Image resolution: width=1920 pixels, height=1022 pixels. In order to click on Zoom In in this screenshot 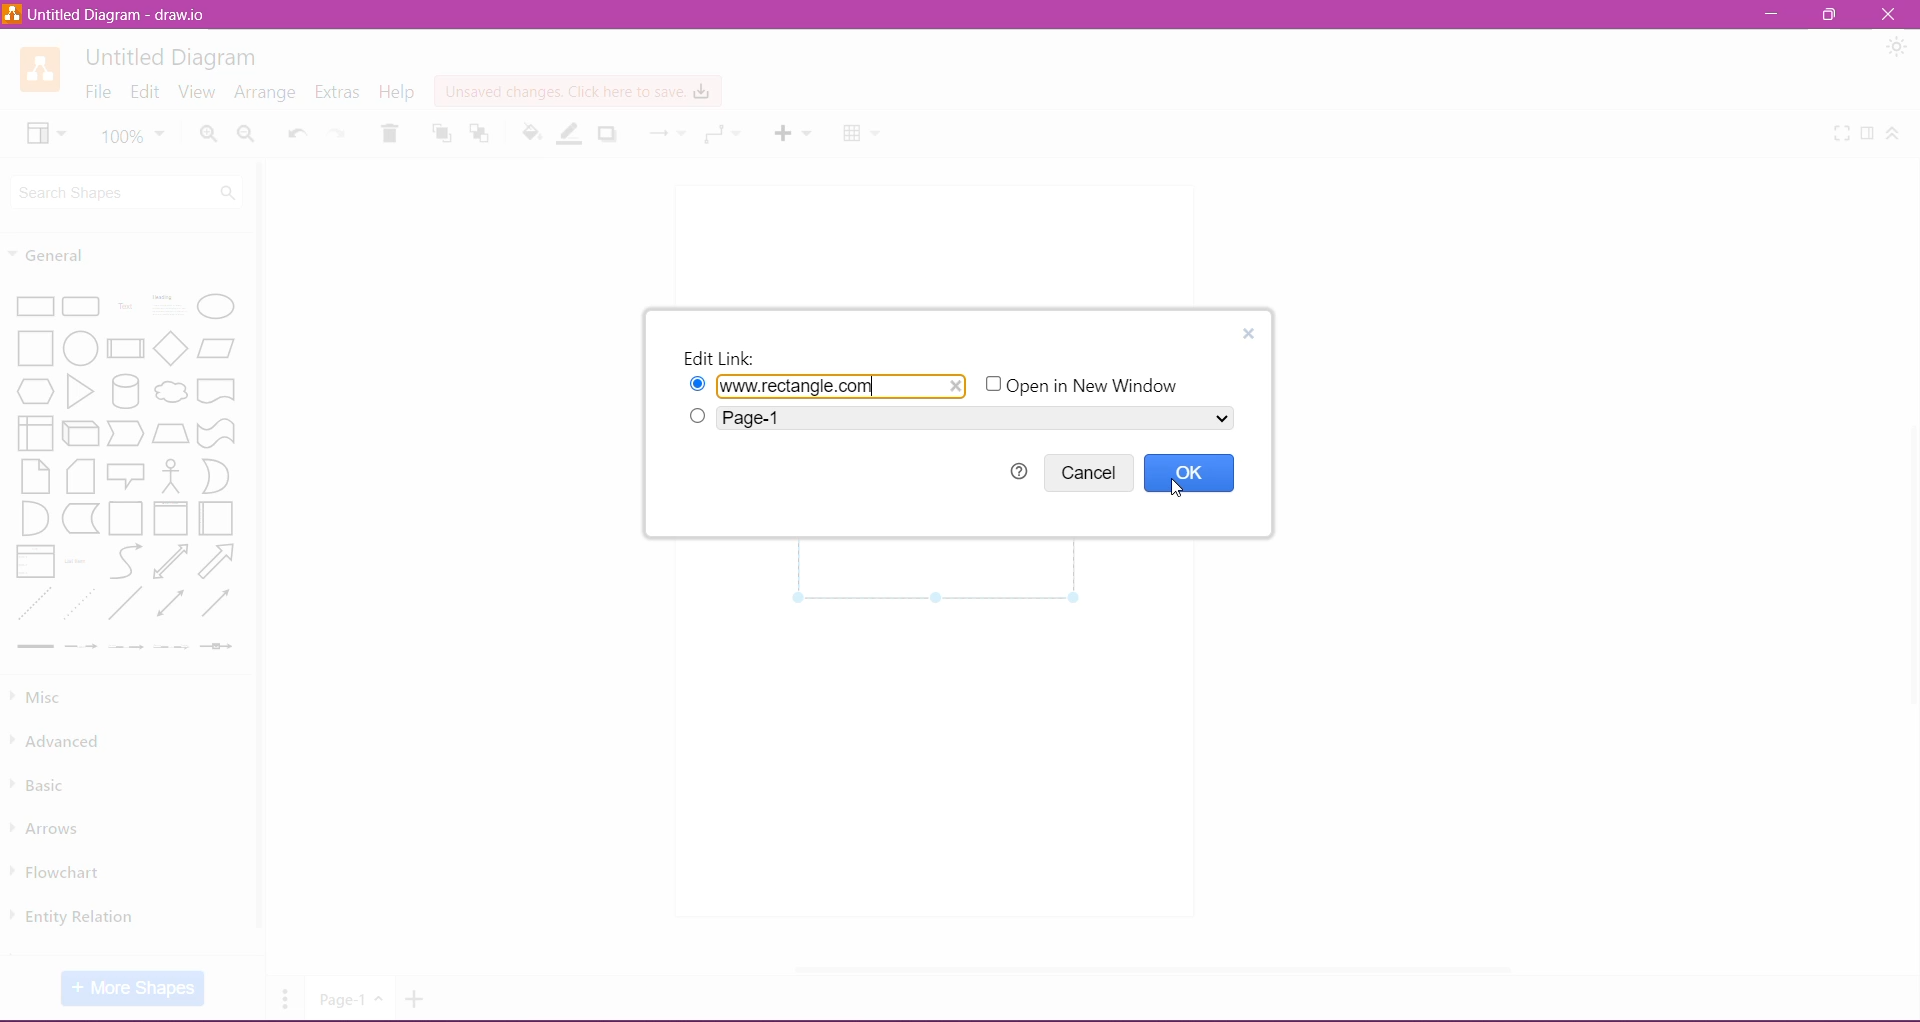, I will do `click(208, 134)`.